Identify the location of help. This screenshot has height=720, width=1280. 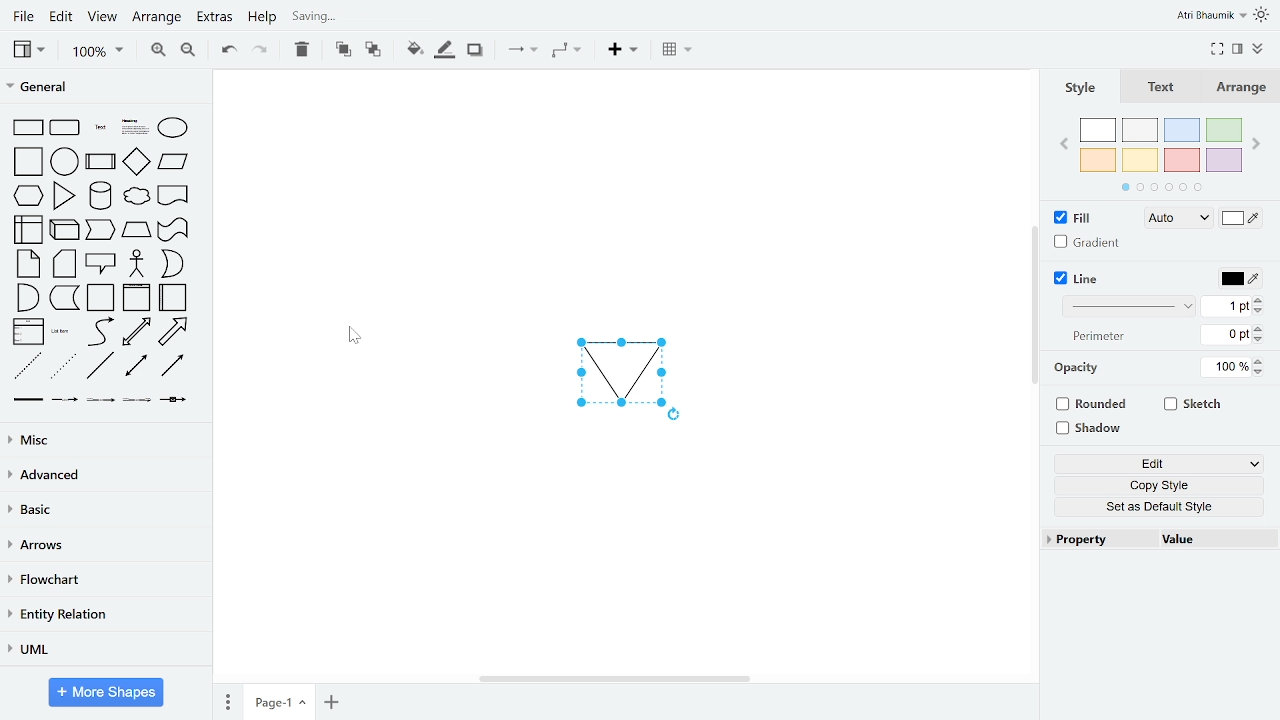
(263, 19).